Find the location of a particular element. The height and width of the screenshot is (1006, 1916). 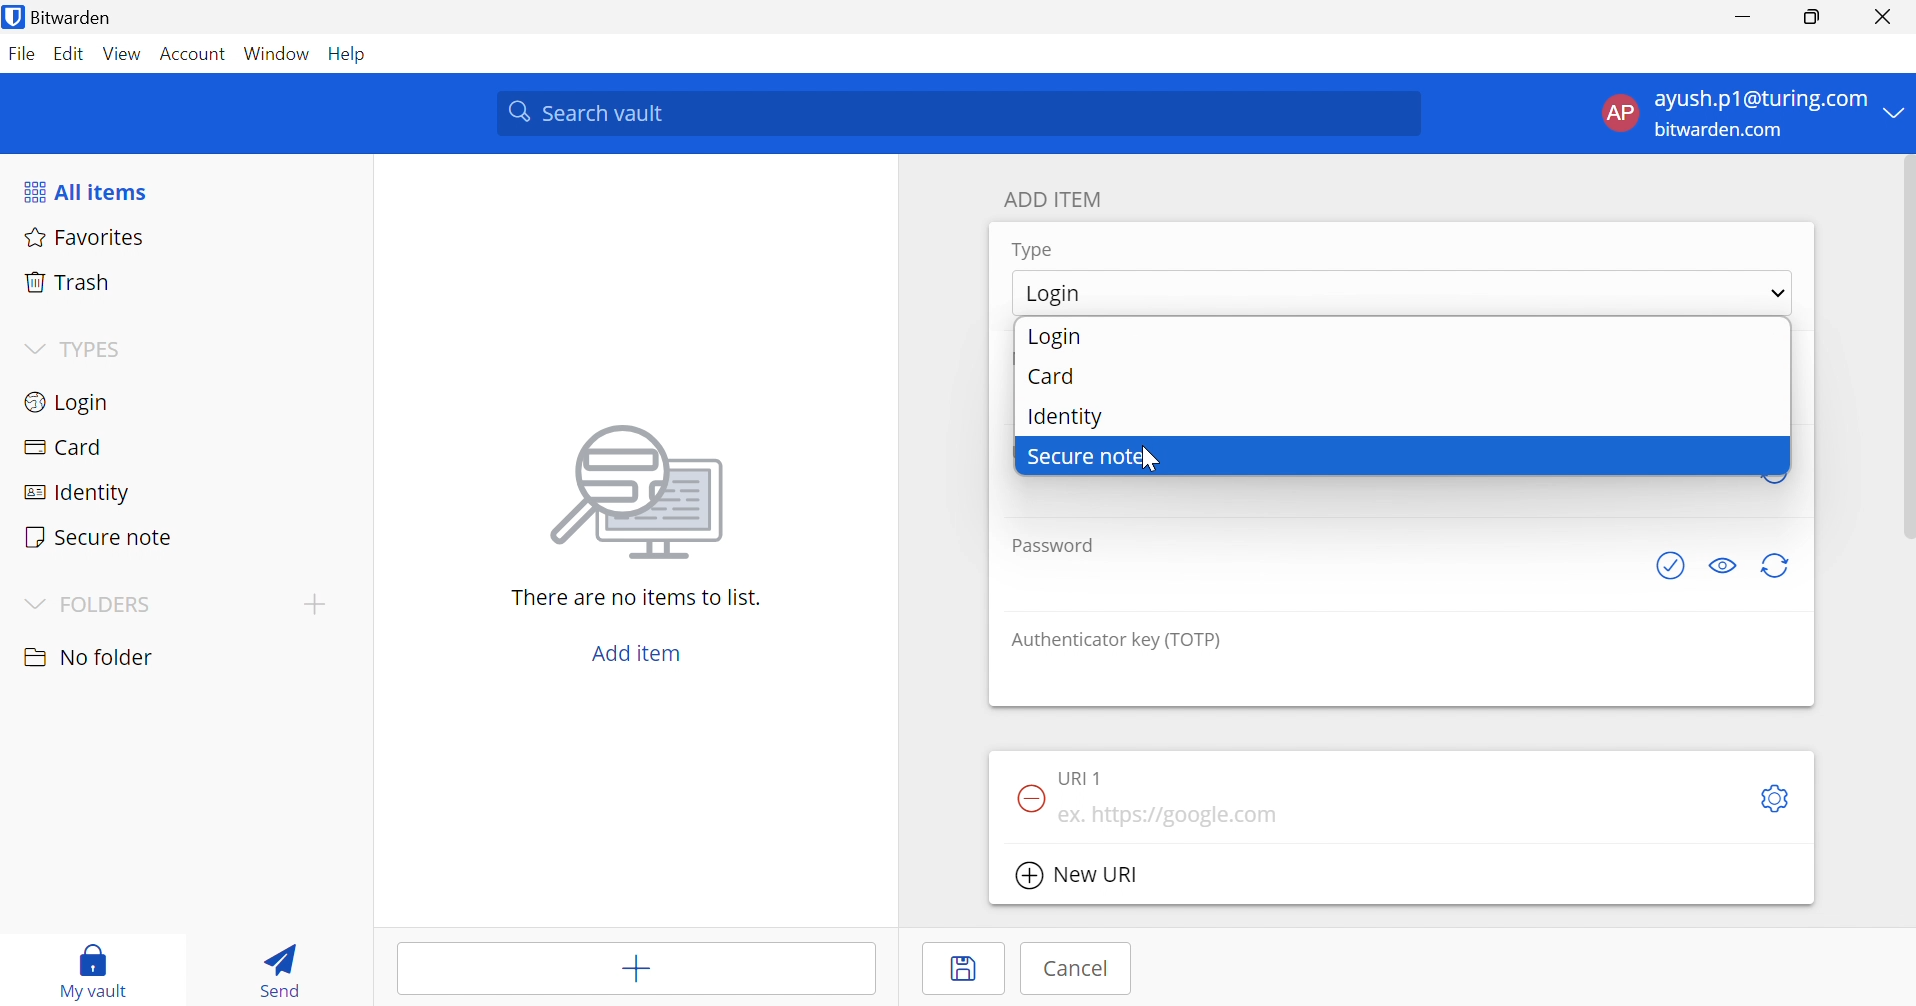

Password is located at coordinates (1052, 547).